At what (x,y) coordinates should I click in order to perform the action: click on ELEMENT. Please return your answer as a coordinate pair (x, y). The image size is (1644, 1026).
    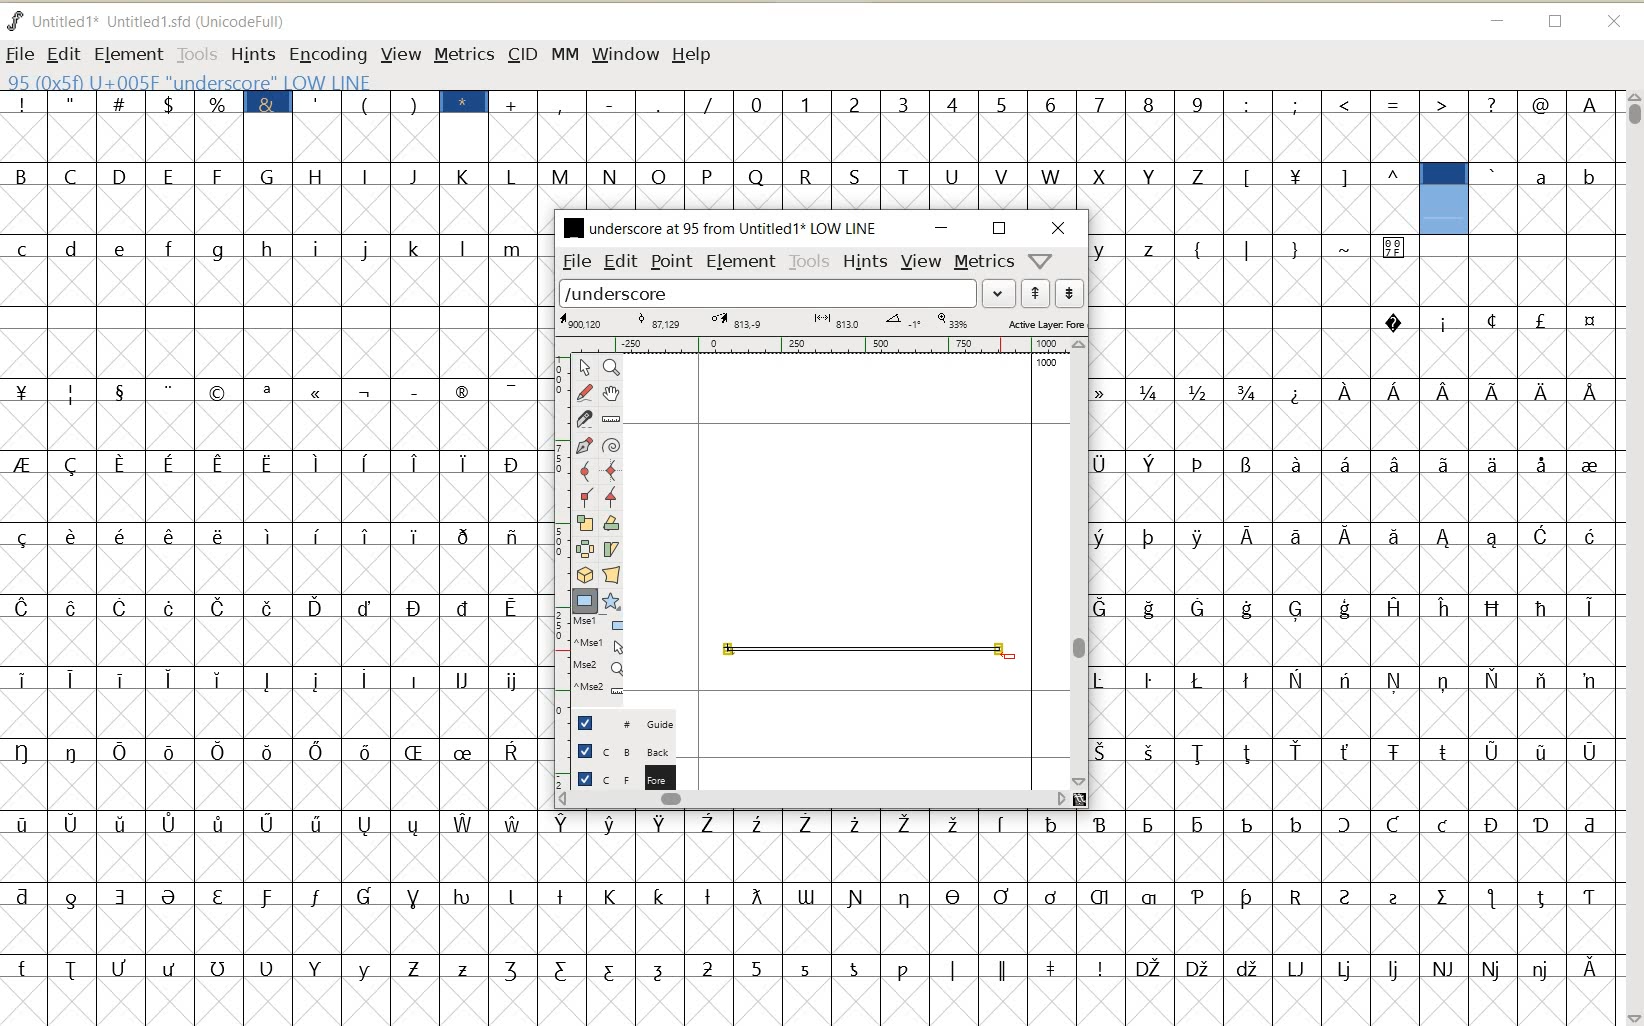
    Looking at the image, I should click on (128, 55).